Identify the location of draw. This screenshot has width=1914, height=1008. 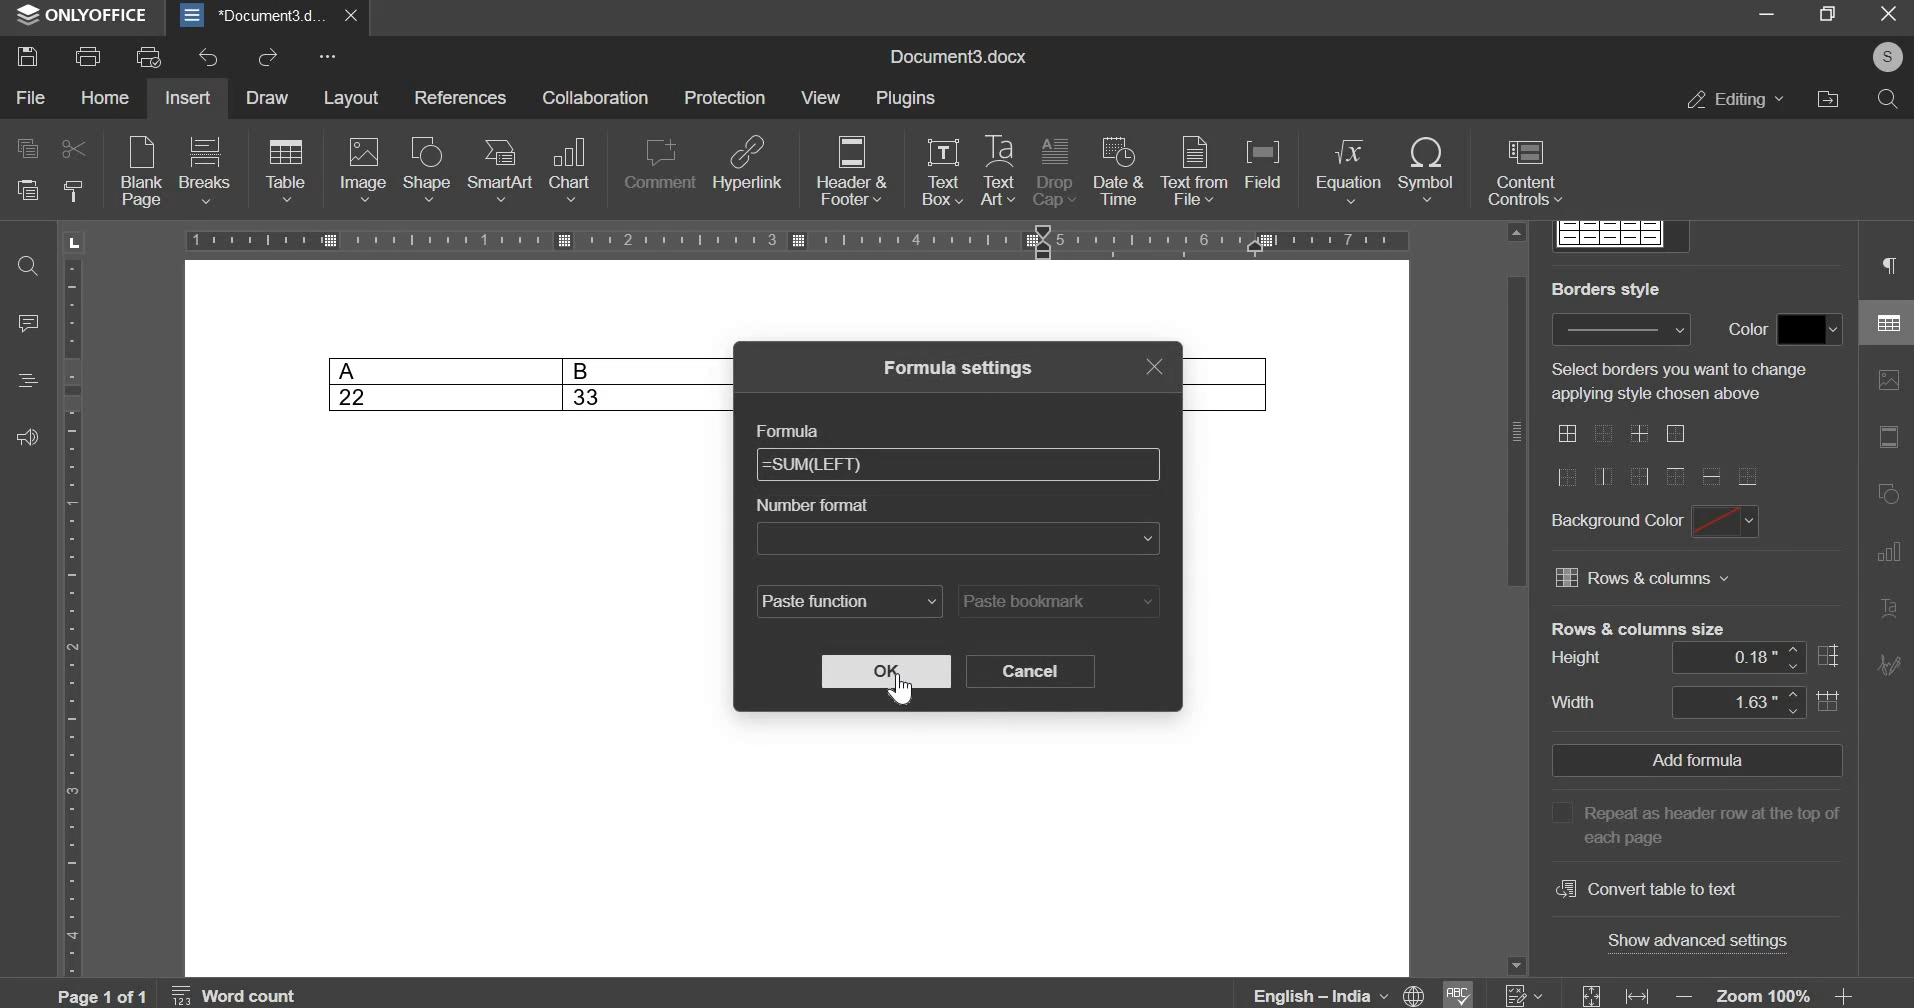
(268, 97).